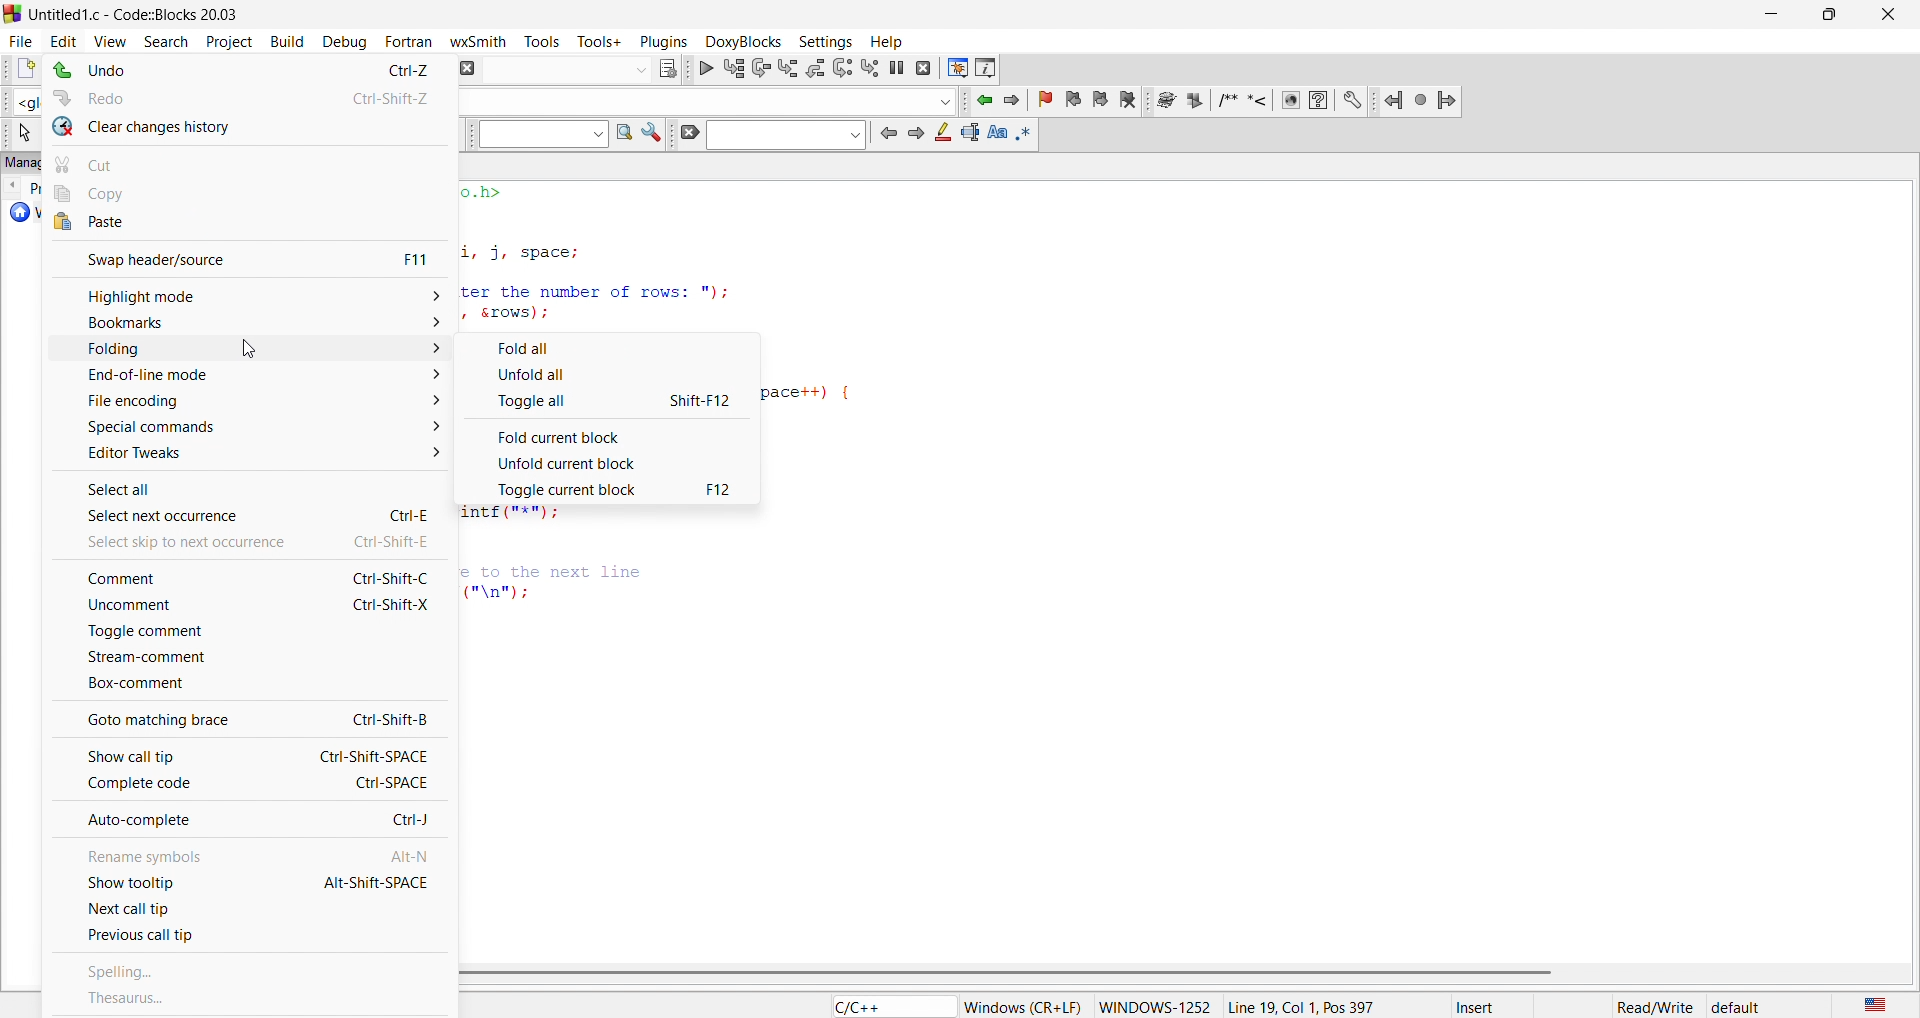  I want to click on language, so click(888, 1006).